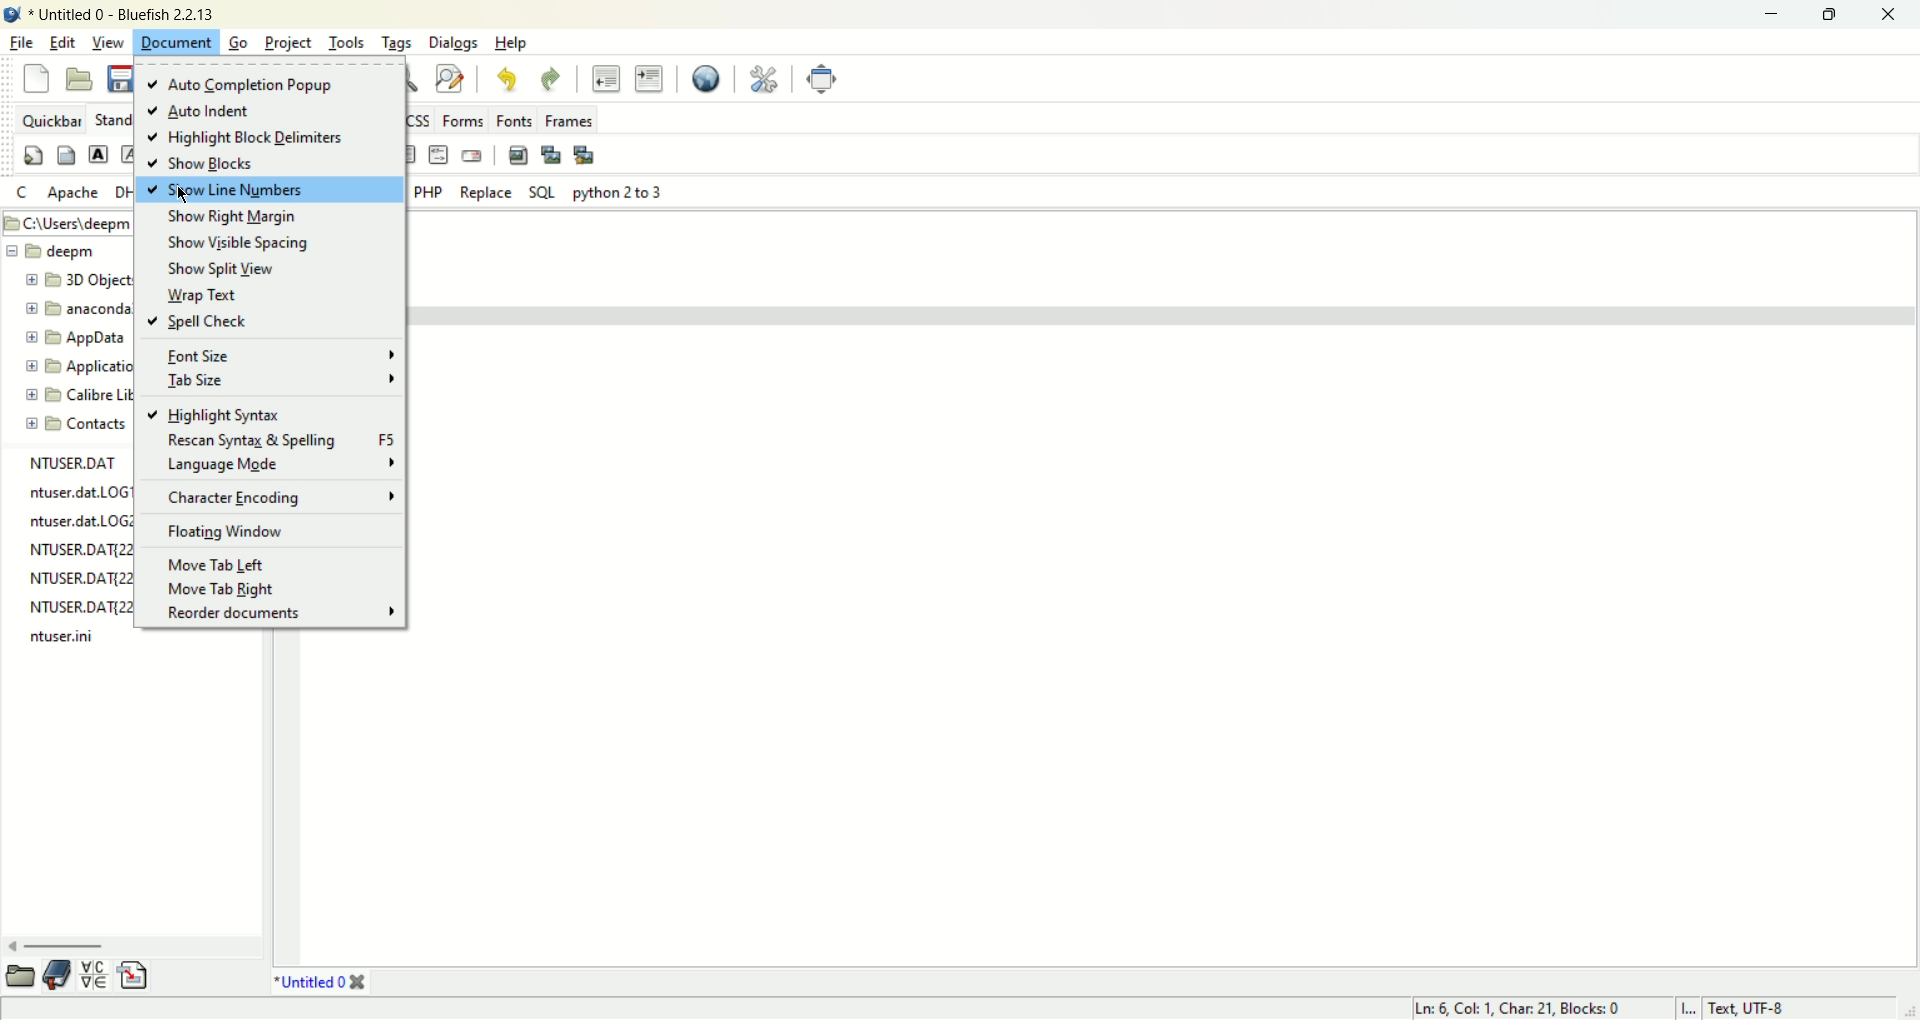  What do you see at coordinates (20, 193) in the screenshot?
I see `C` at bounding box center [20, 193].